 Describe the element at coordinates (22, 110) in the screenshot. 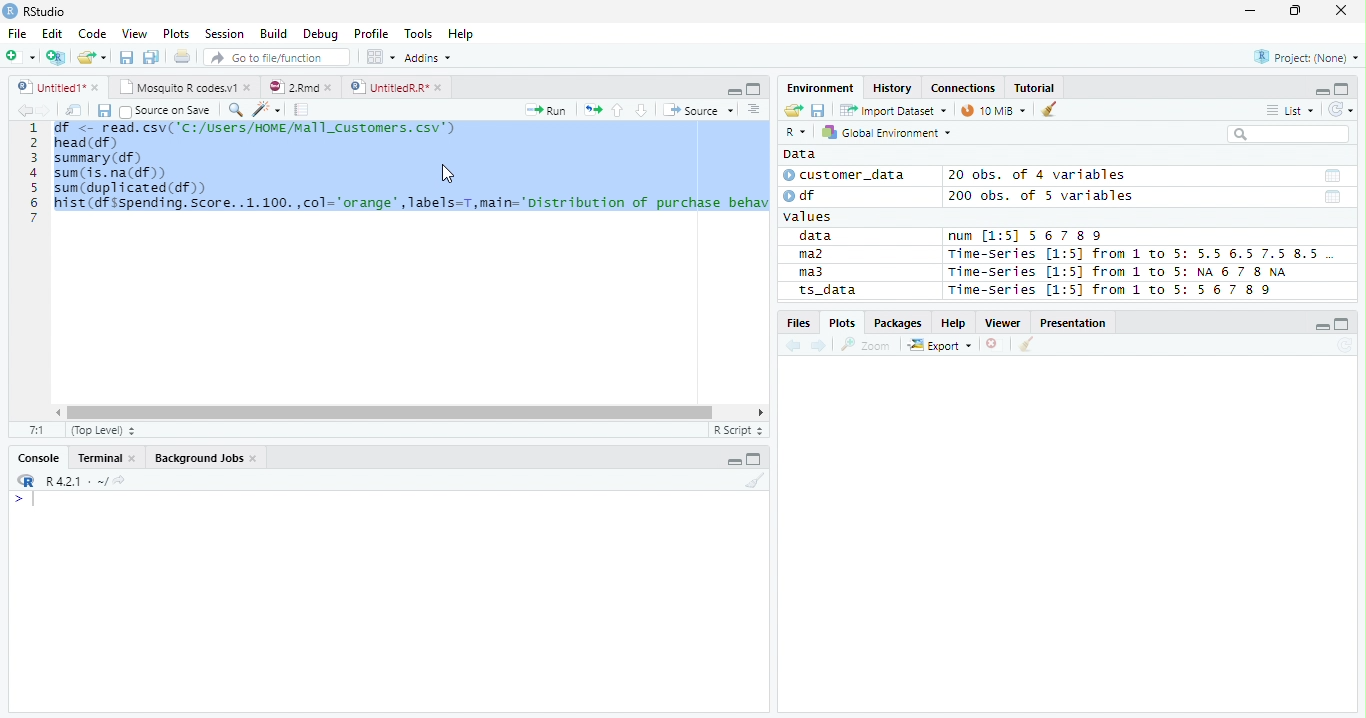

I see `Previous` at that location.